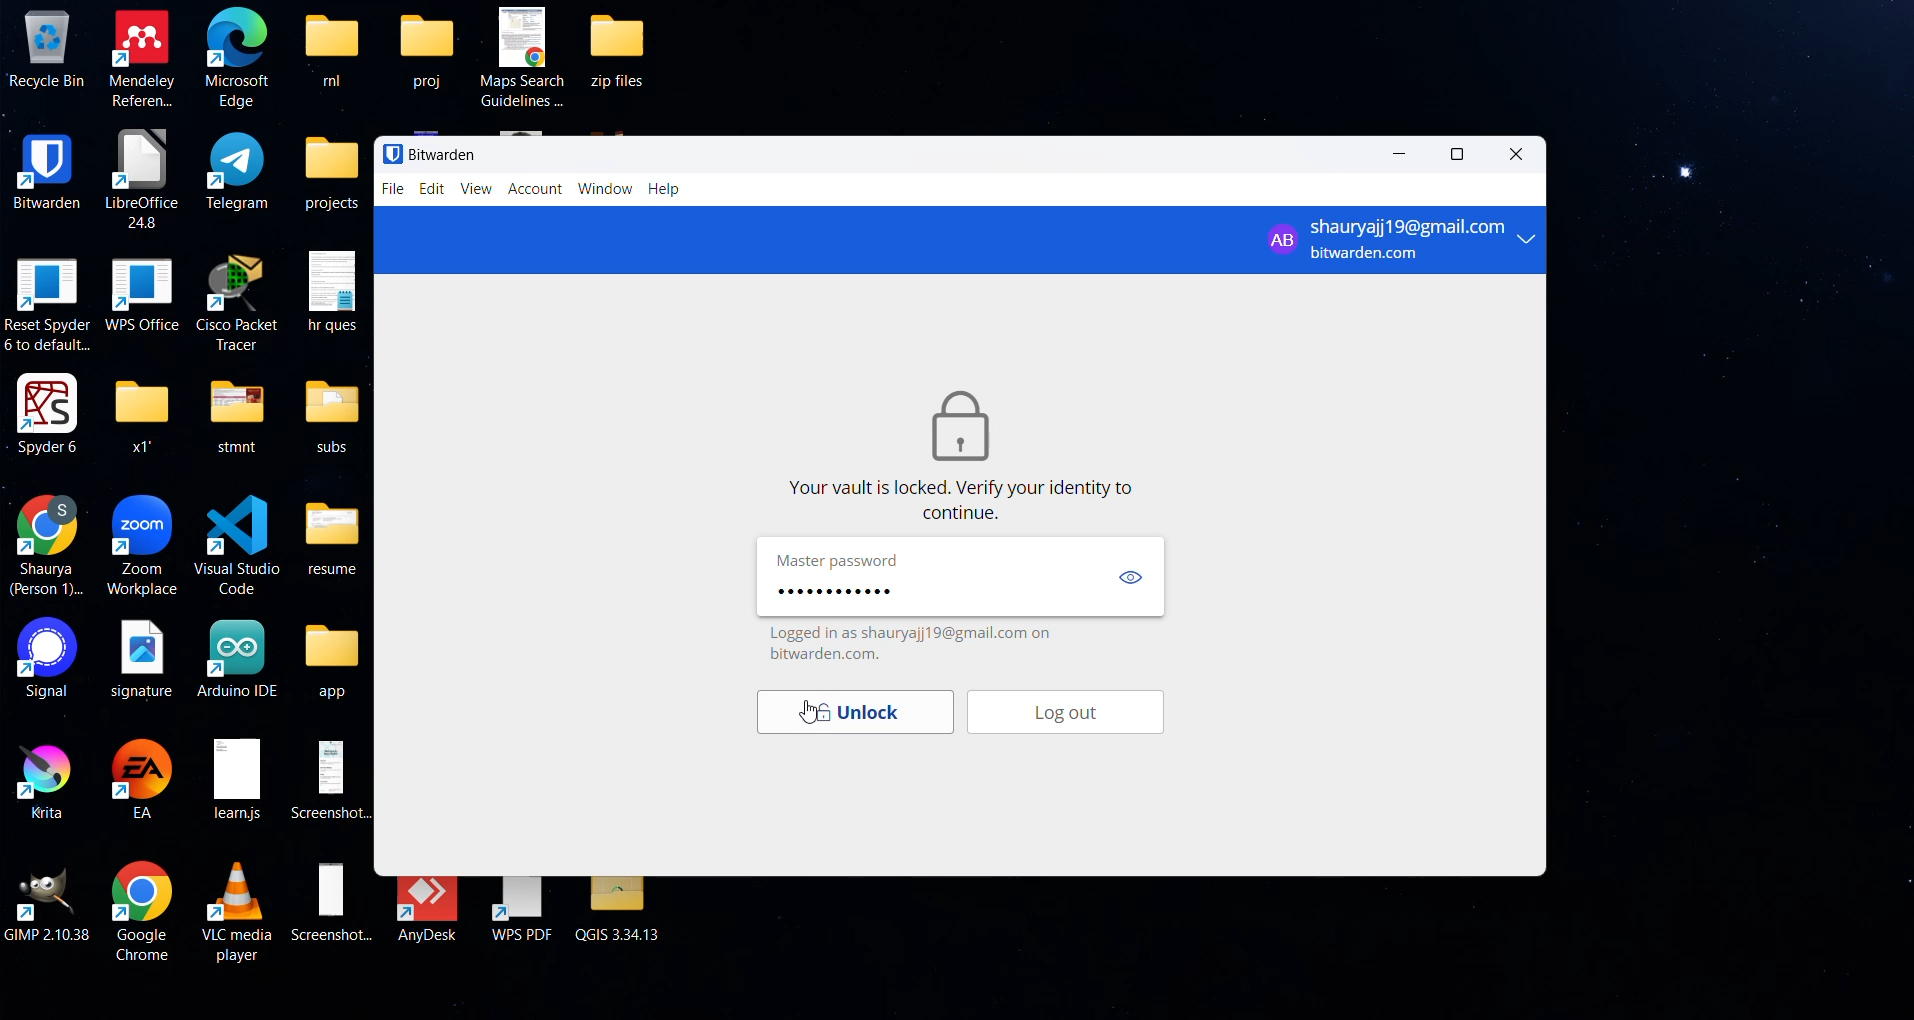 Image resolution: width=1914 pixels, height=1020 pixels. What do you see at coordinates (525, 55) in the screenshot?
I see `Maps Search Guidelines ...` at bounding box center [525, 55].